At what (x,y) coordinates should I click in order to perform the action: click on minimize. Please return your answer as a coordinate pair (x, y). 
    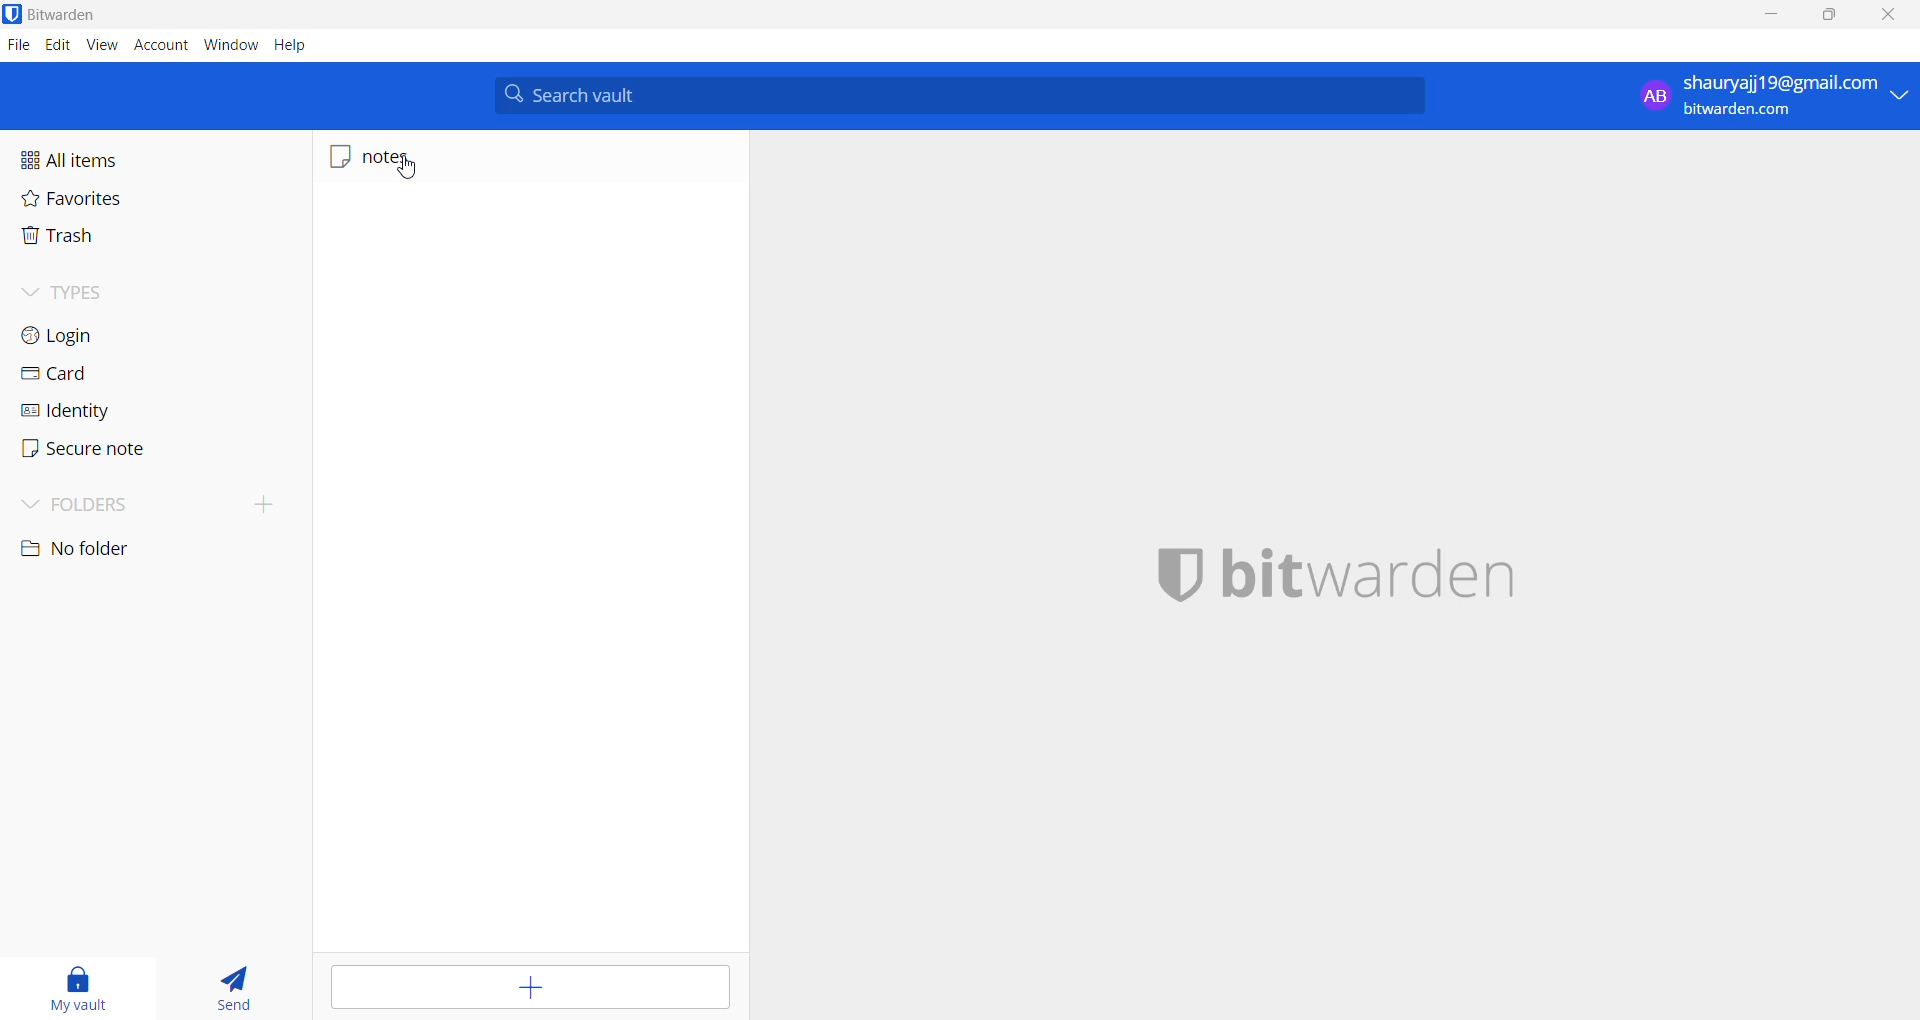
    Looking at the image, I should click on (1766, 17).